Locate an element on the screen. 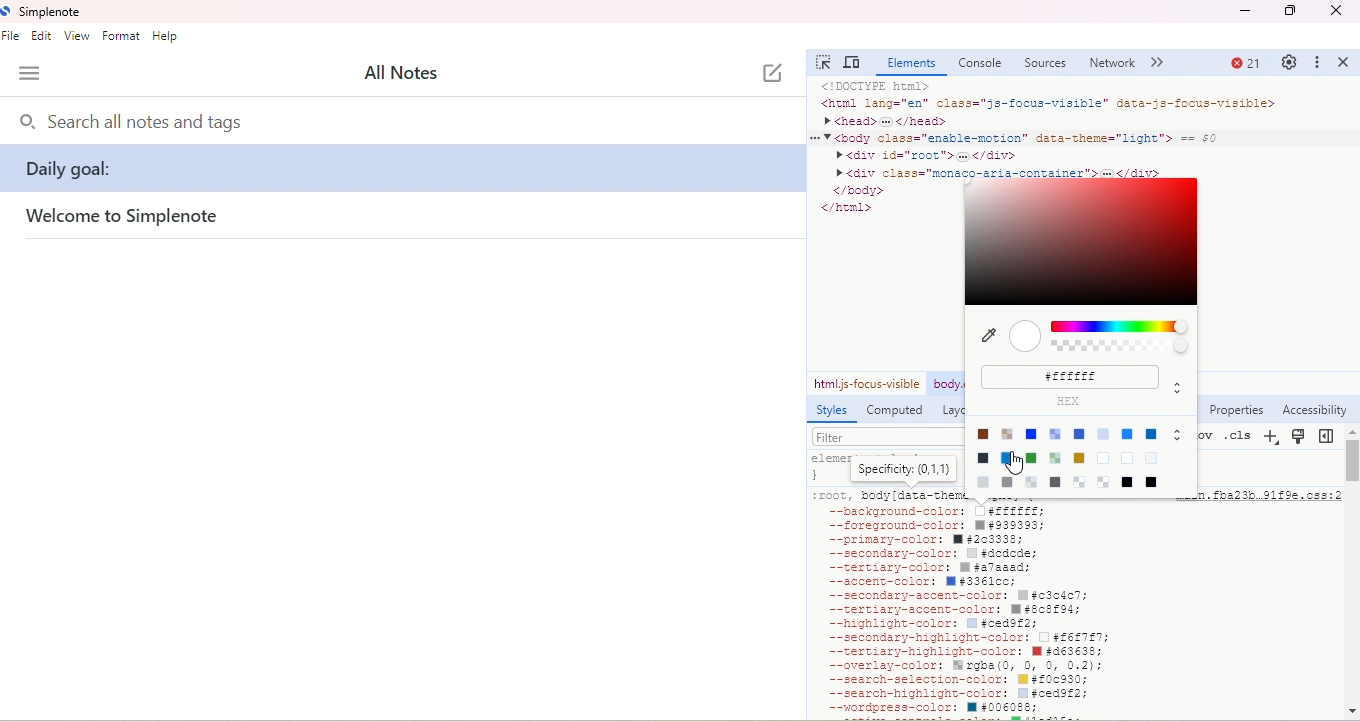 The height and width of the screenshot is (722, 1360). all notes is located at coordinates (417, 72).